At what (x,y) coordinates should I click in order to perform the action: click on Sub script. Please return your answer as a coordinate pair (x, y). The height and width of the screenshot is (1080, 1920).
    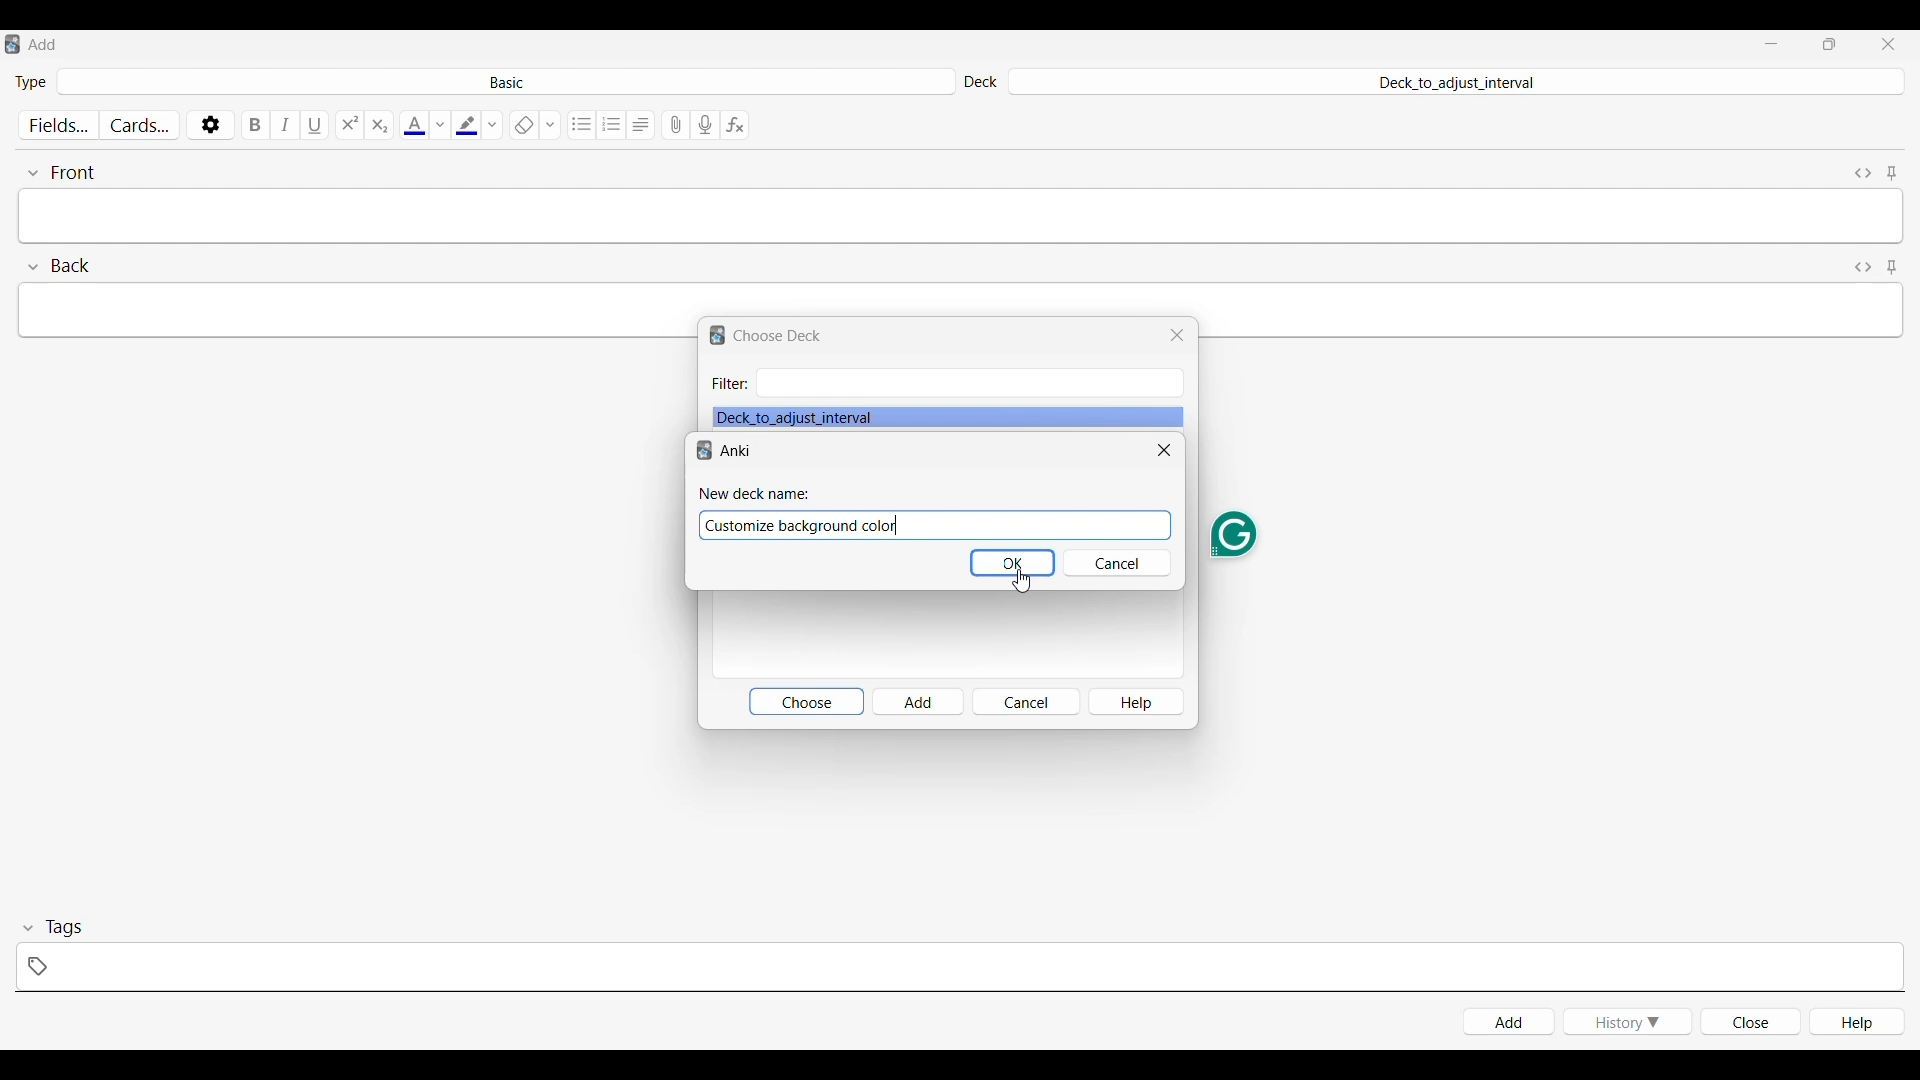
    Looking at the image, I should click on (378, 125).